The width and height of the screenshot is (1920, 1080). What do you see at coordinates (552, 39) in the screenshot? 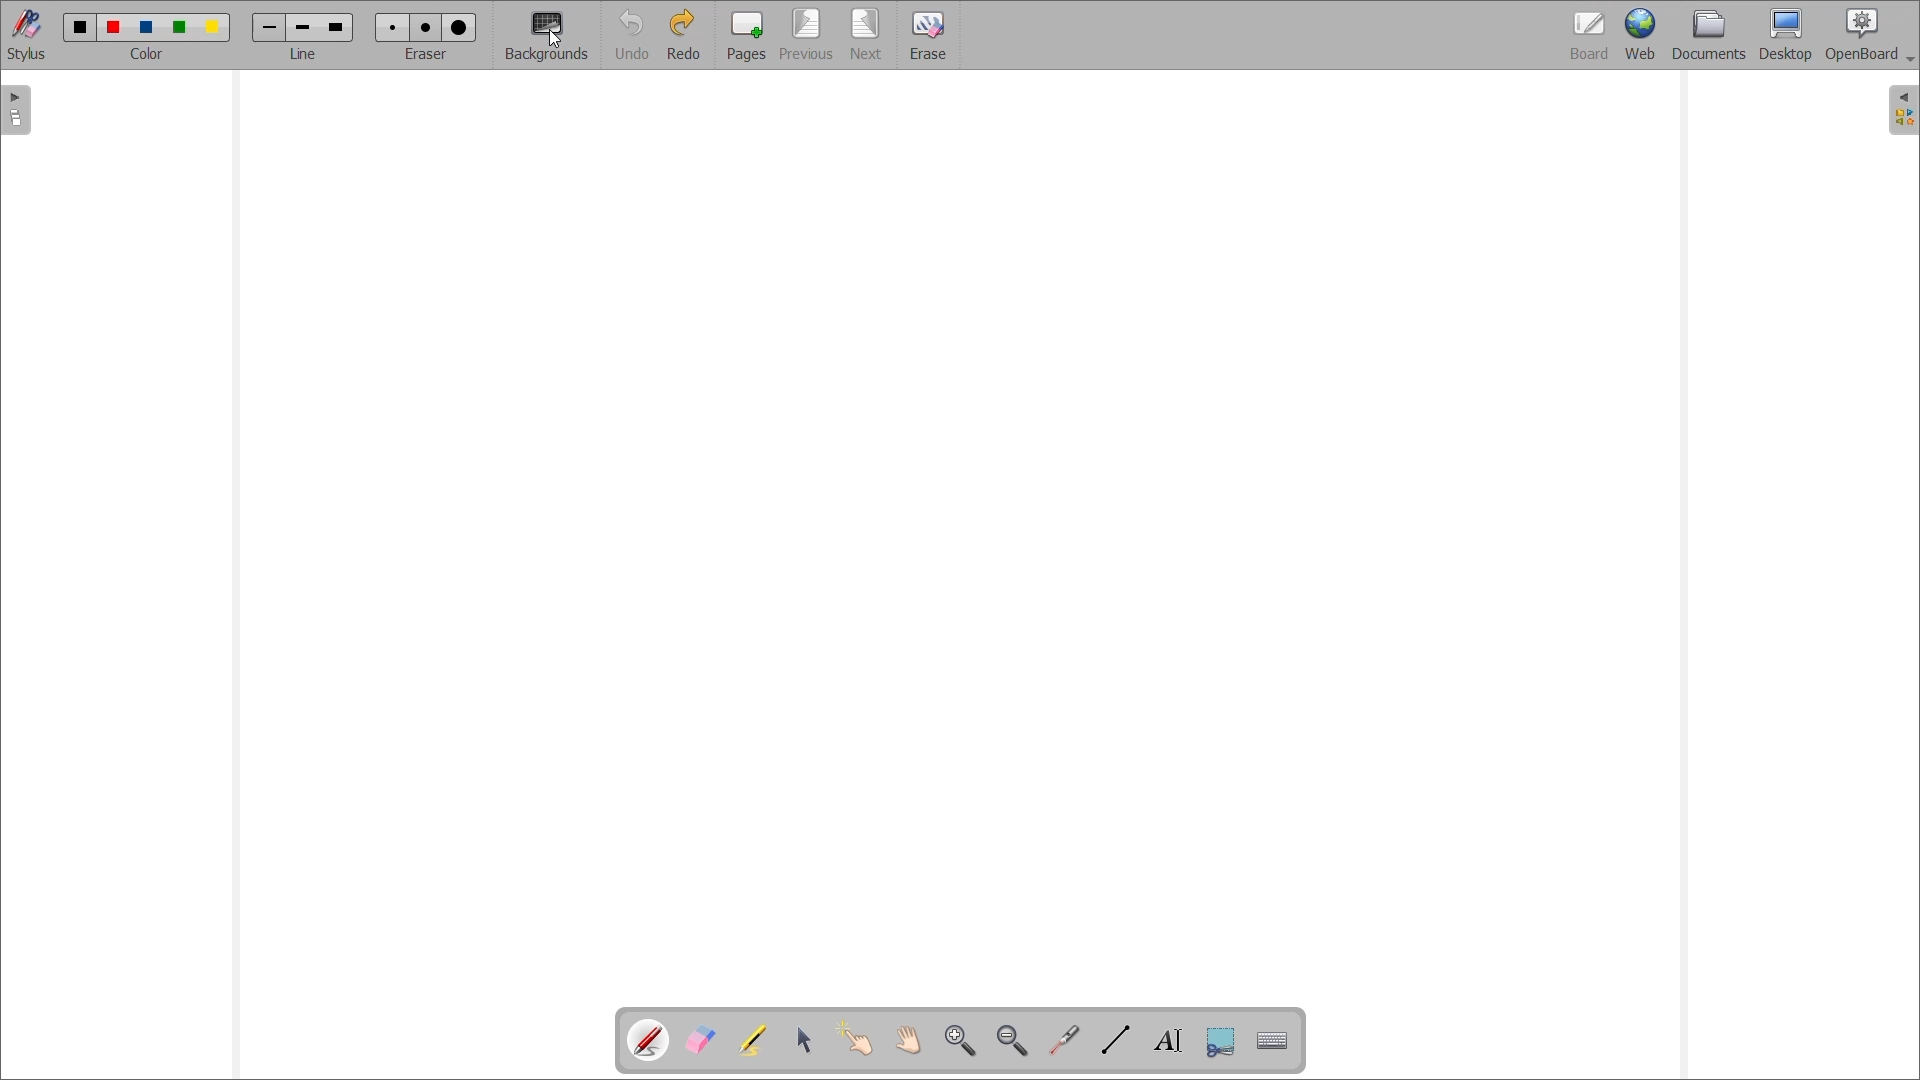
I see `Cursor clicking on change background icon` at bounding box center [552, 39].